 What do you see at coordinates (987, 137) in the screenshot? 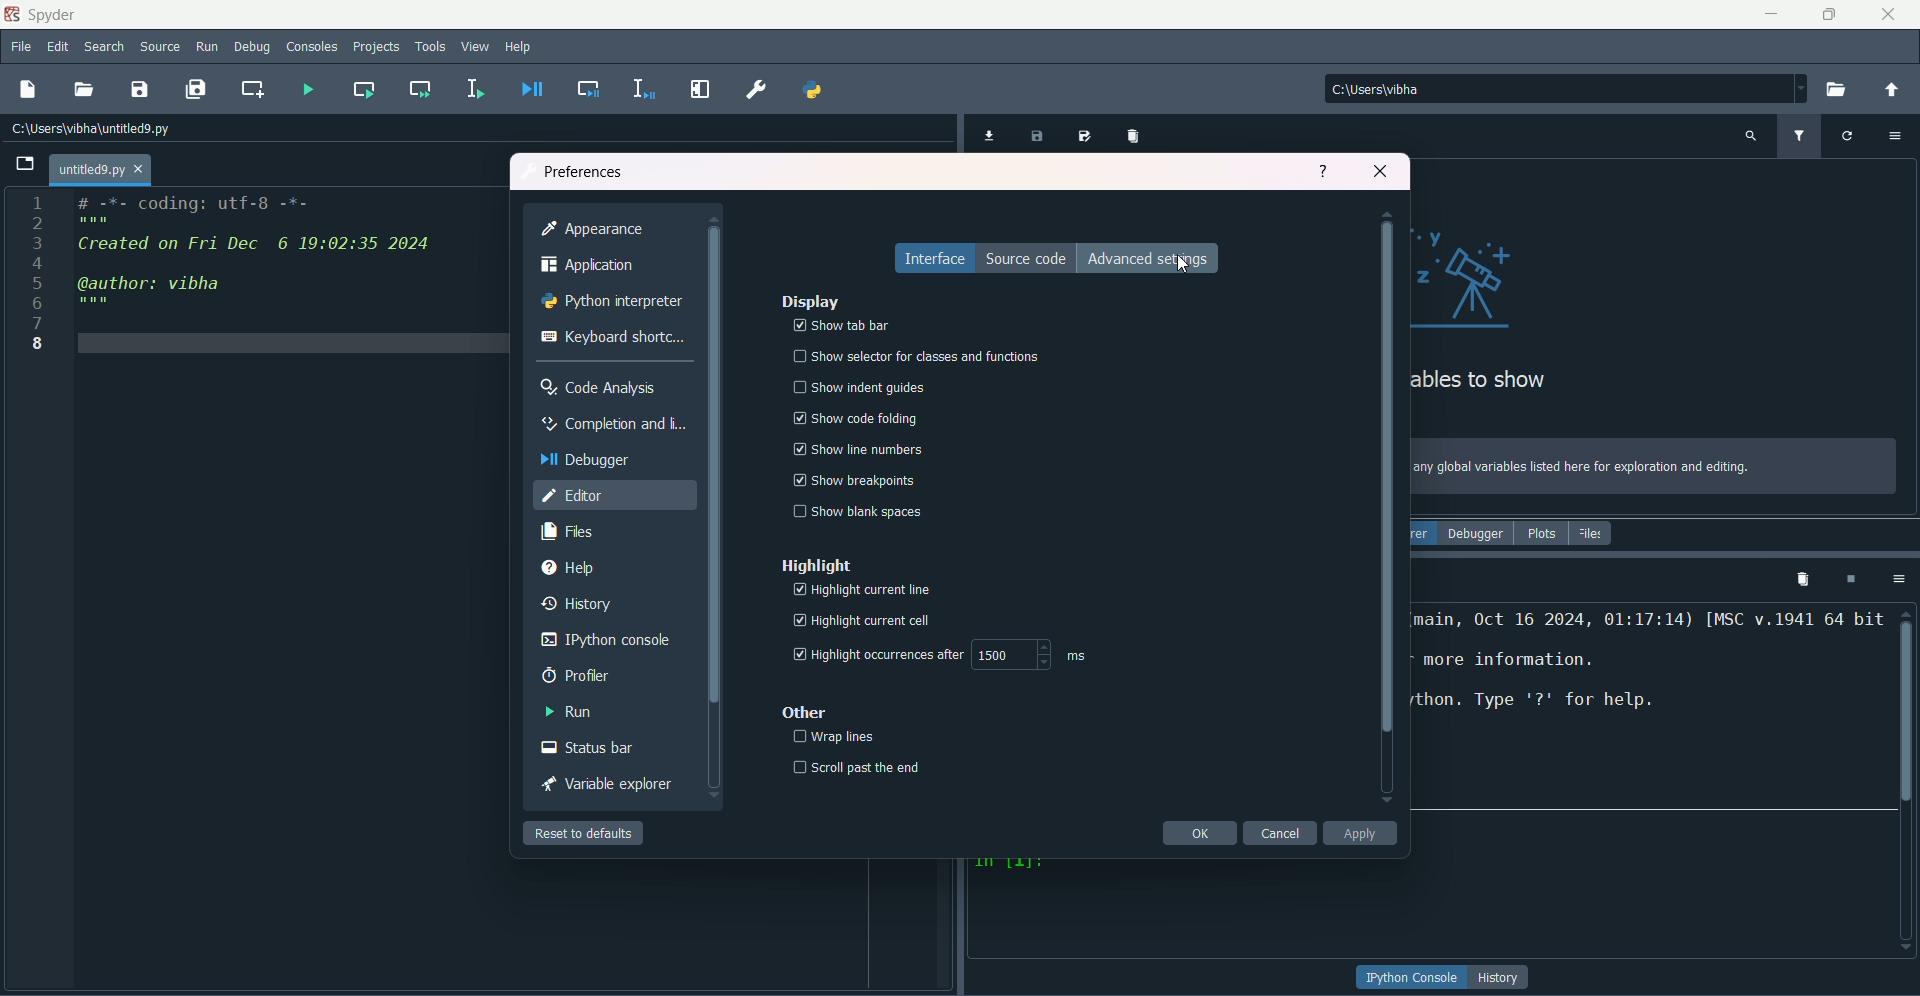
I see `import data` at bounding box center [987, 137].